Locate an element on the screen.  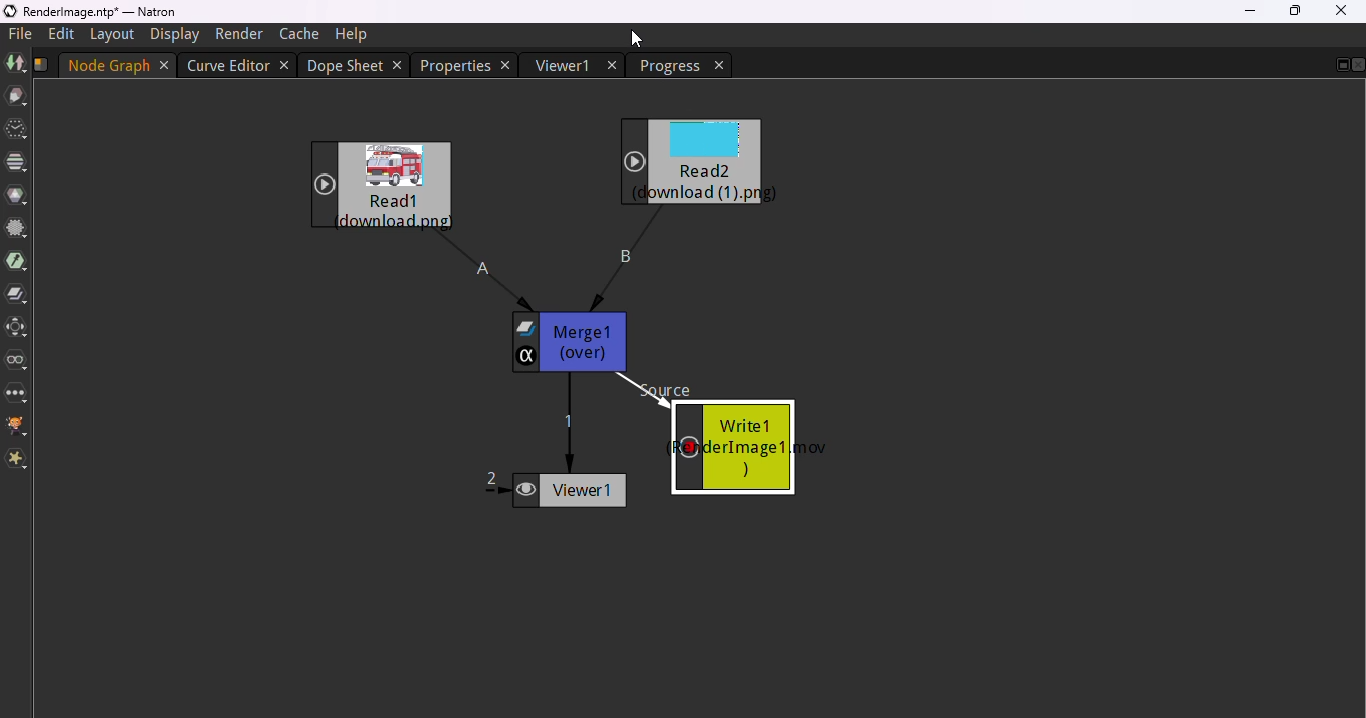
properties is located at coordinates (454, 65).